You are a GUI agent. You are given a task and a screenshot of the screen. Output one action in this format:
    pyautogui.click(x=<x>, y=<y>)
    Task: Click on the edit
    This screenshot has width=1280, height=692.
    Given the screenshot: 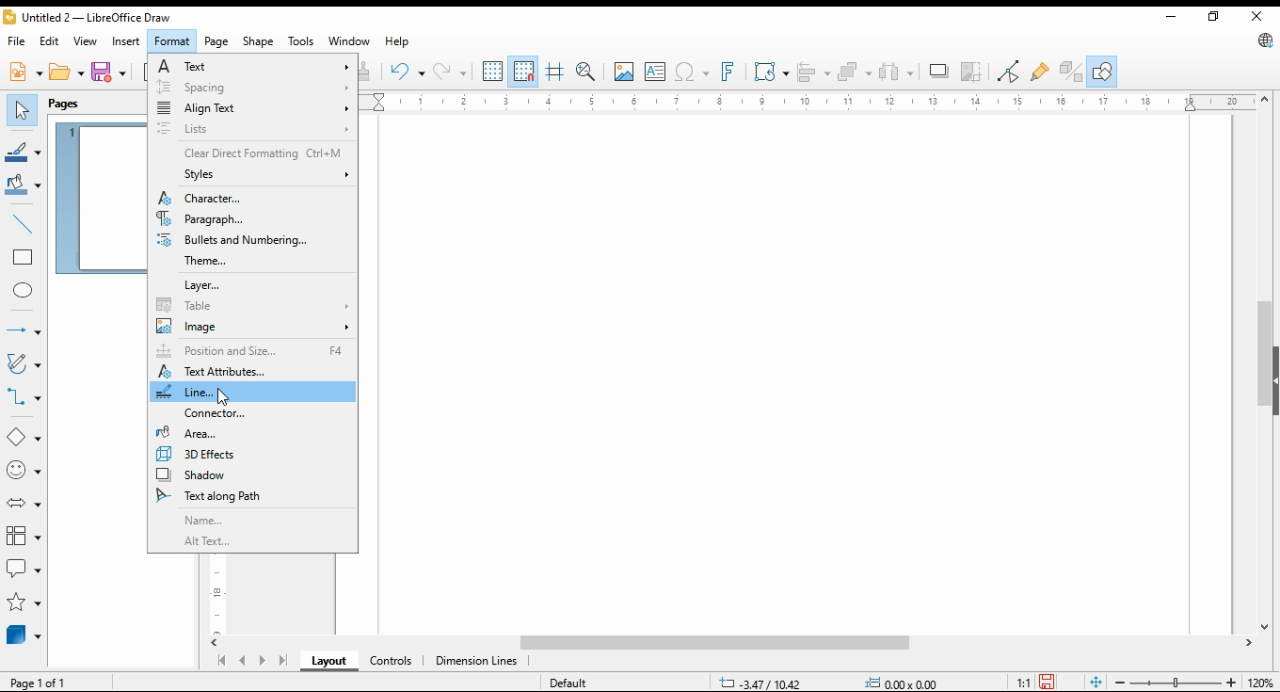 What is the action you would take?
    pyautogui.click(x=48, y=39)
    